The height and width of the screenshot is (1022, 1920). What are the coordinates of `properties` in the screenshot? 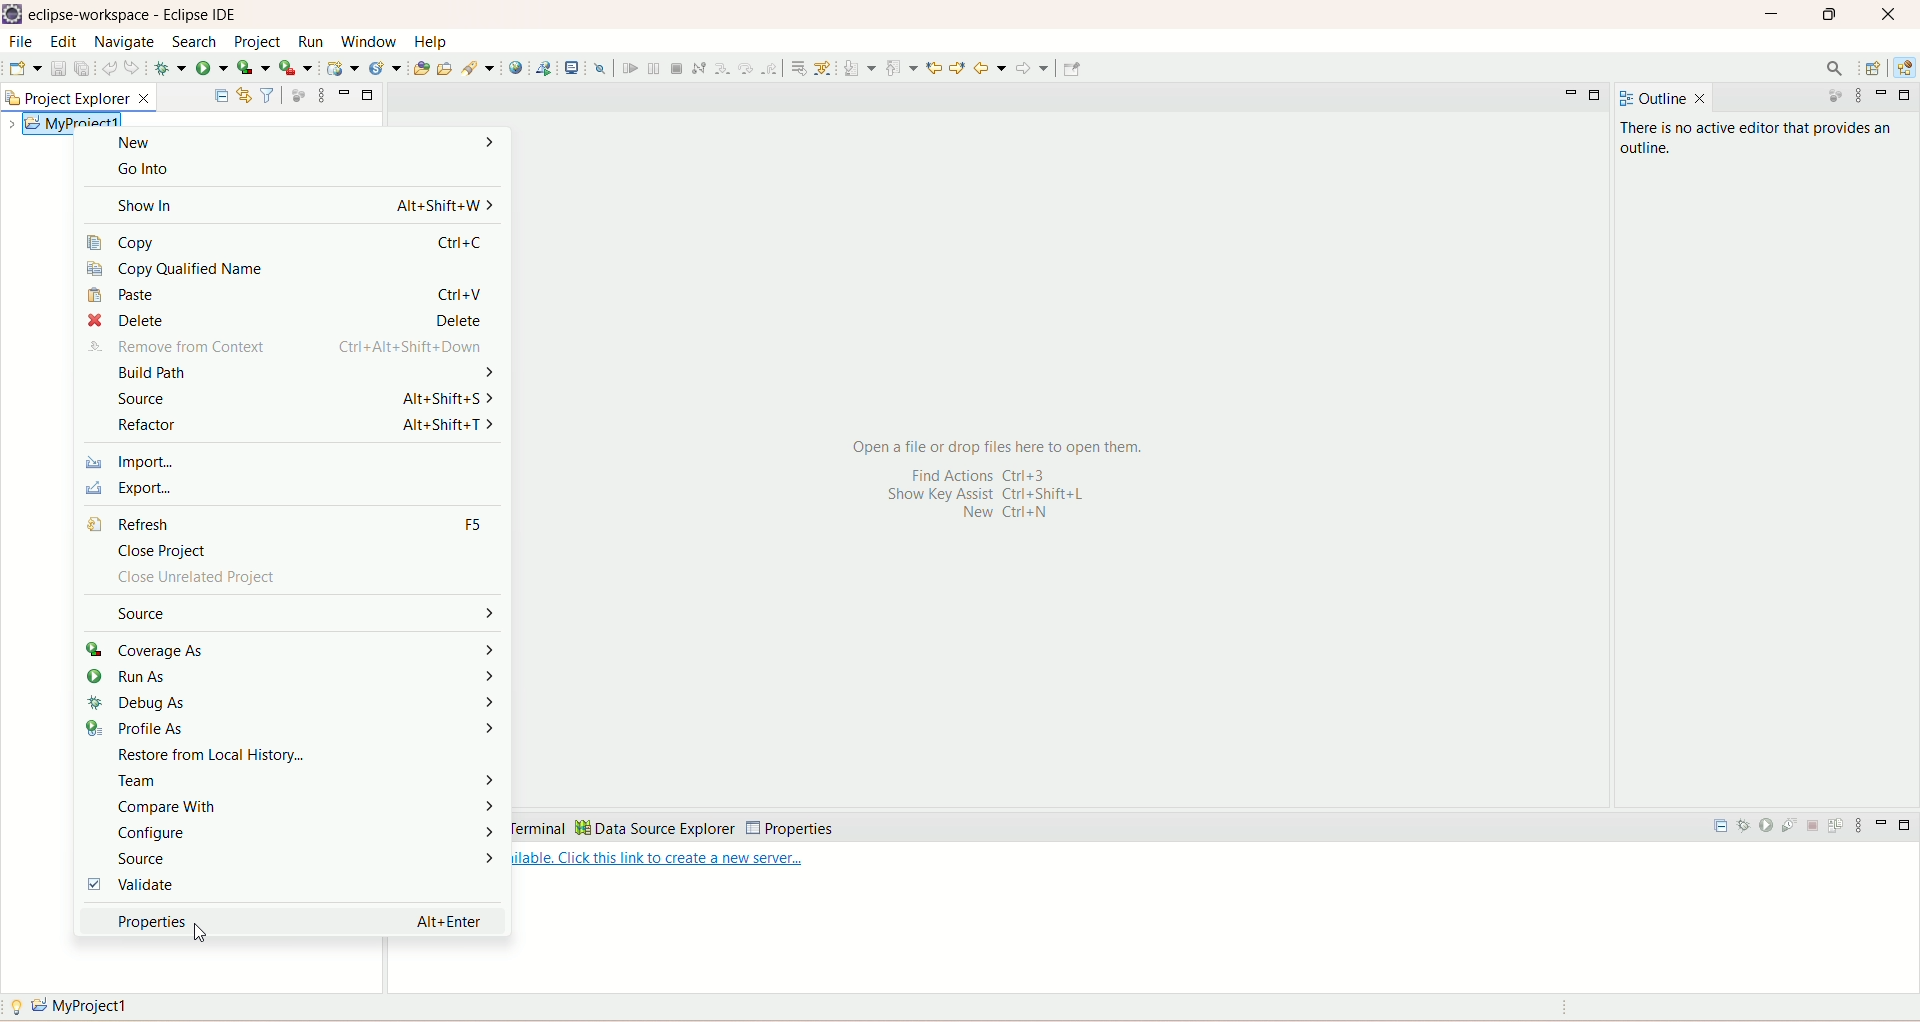 It's located at (295, 922).